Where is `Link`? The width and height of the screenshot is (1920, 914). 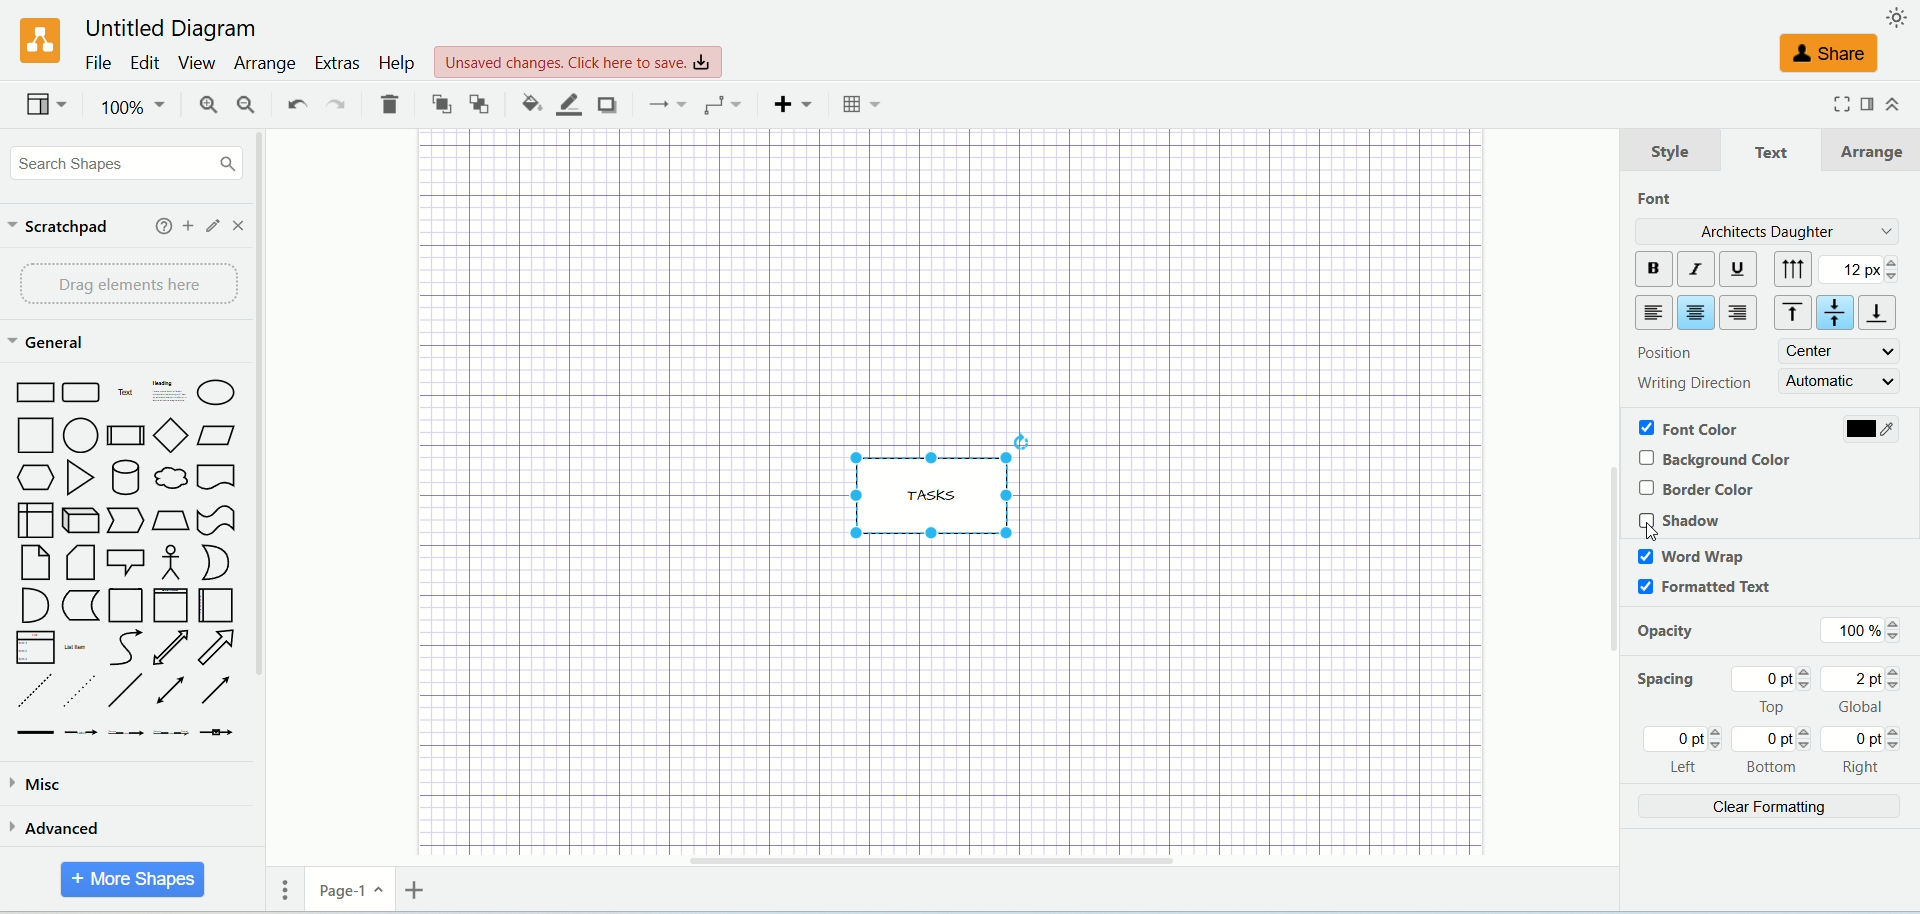 Link is located at coordinates (35, 733).